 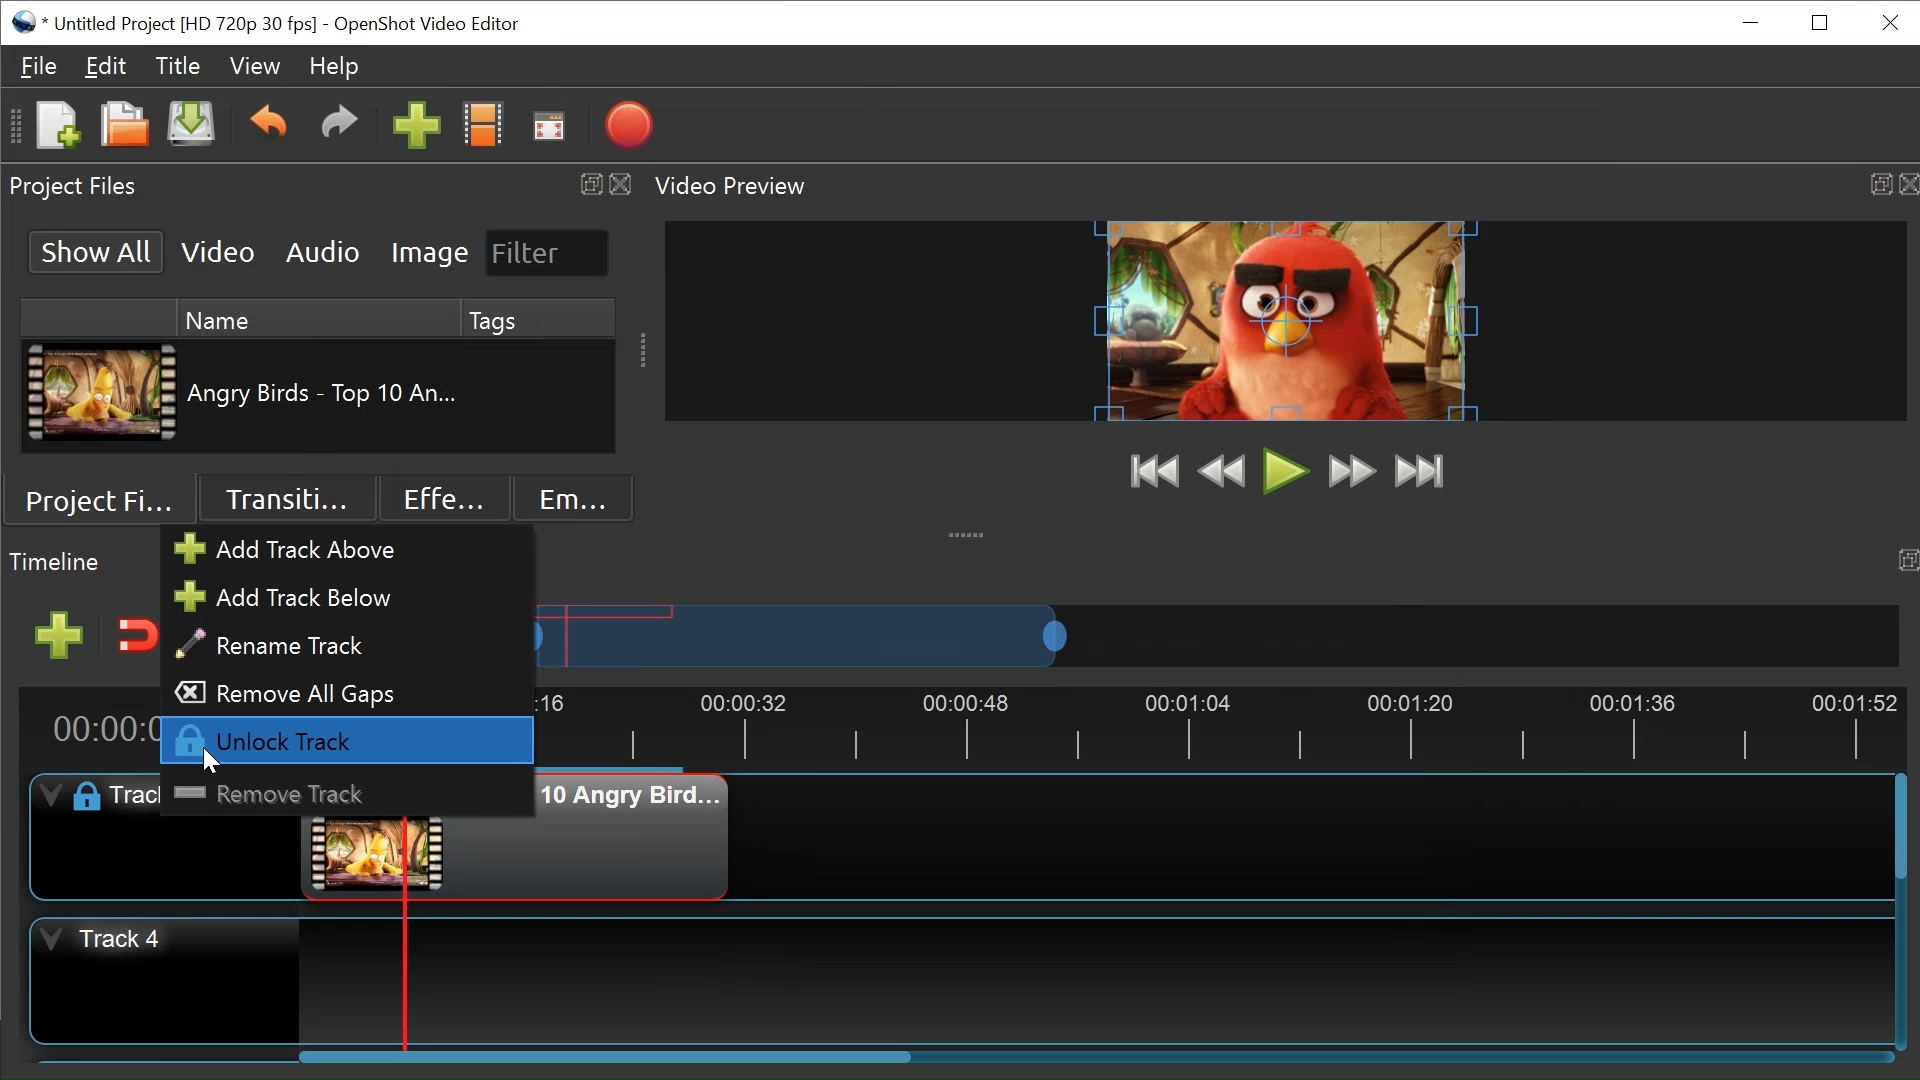 I want to click on Jump to End, so click(x=1419, y=472).